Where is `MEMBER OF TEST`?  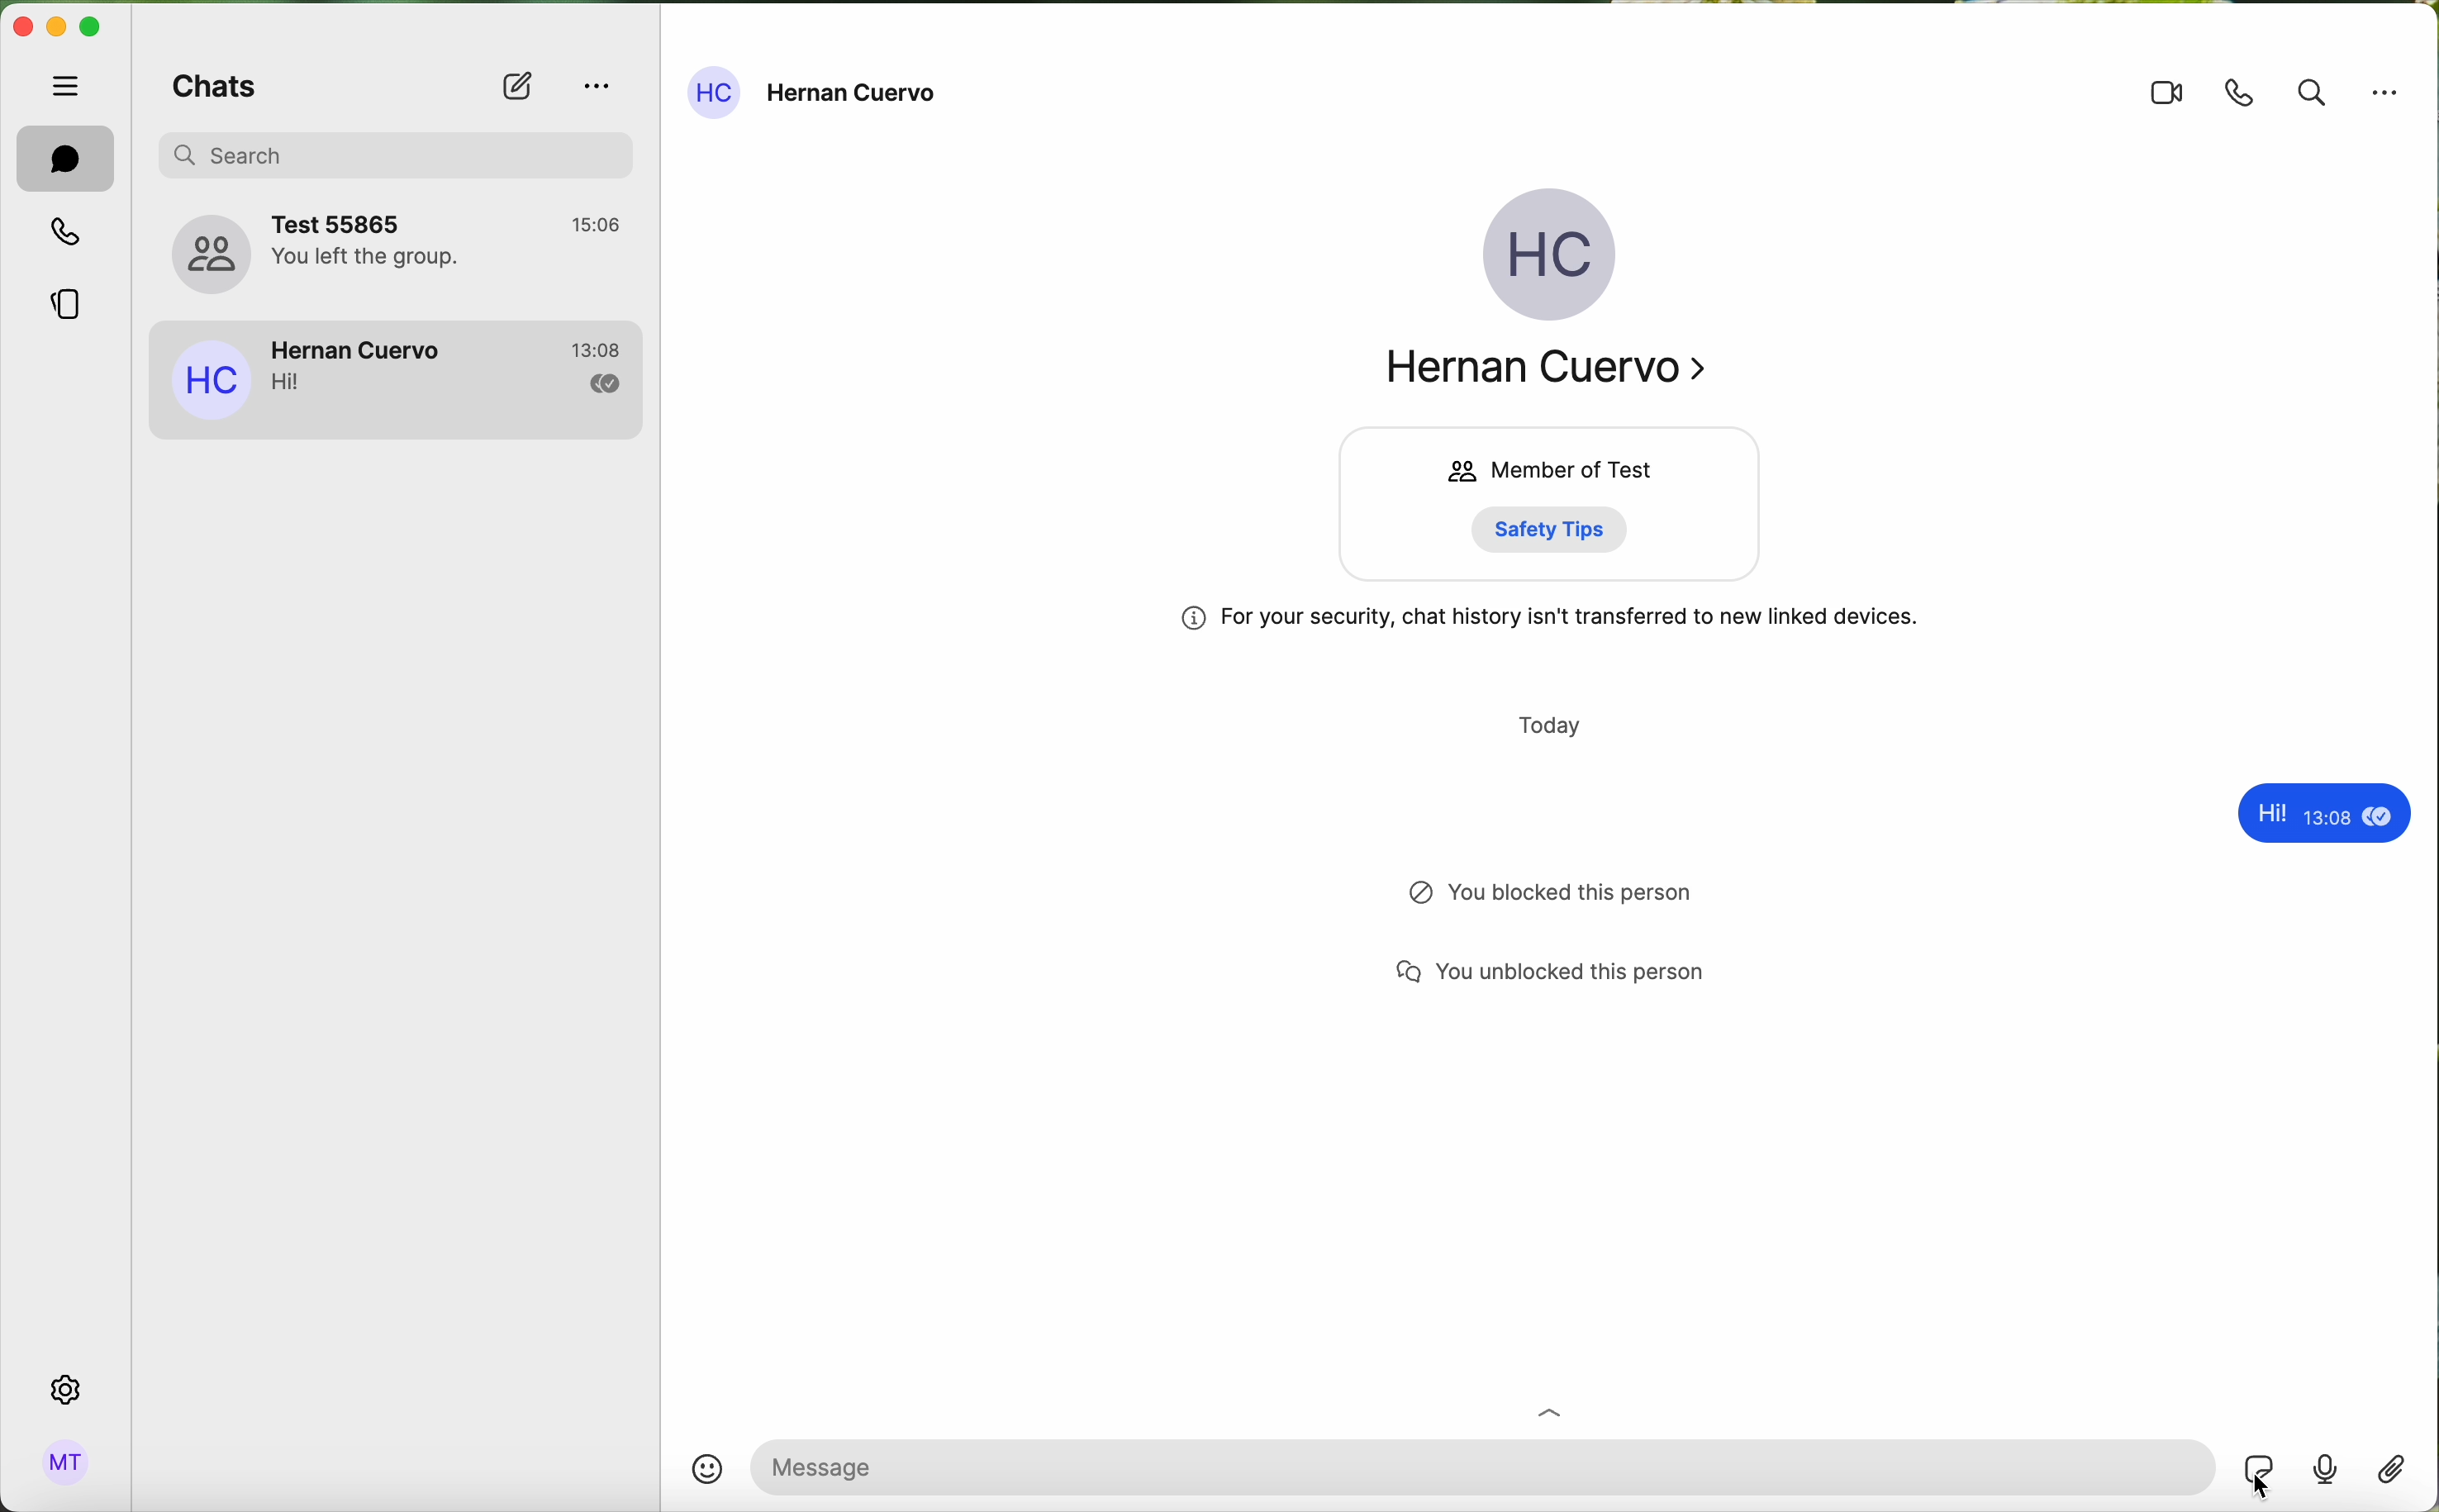
MEMBER OF TEST is located at coordinates (1542, 469).